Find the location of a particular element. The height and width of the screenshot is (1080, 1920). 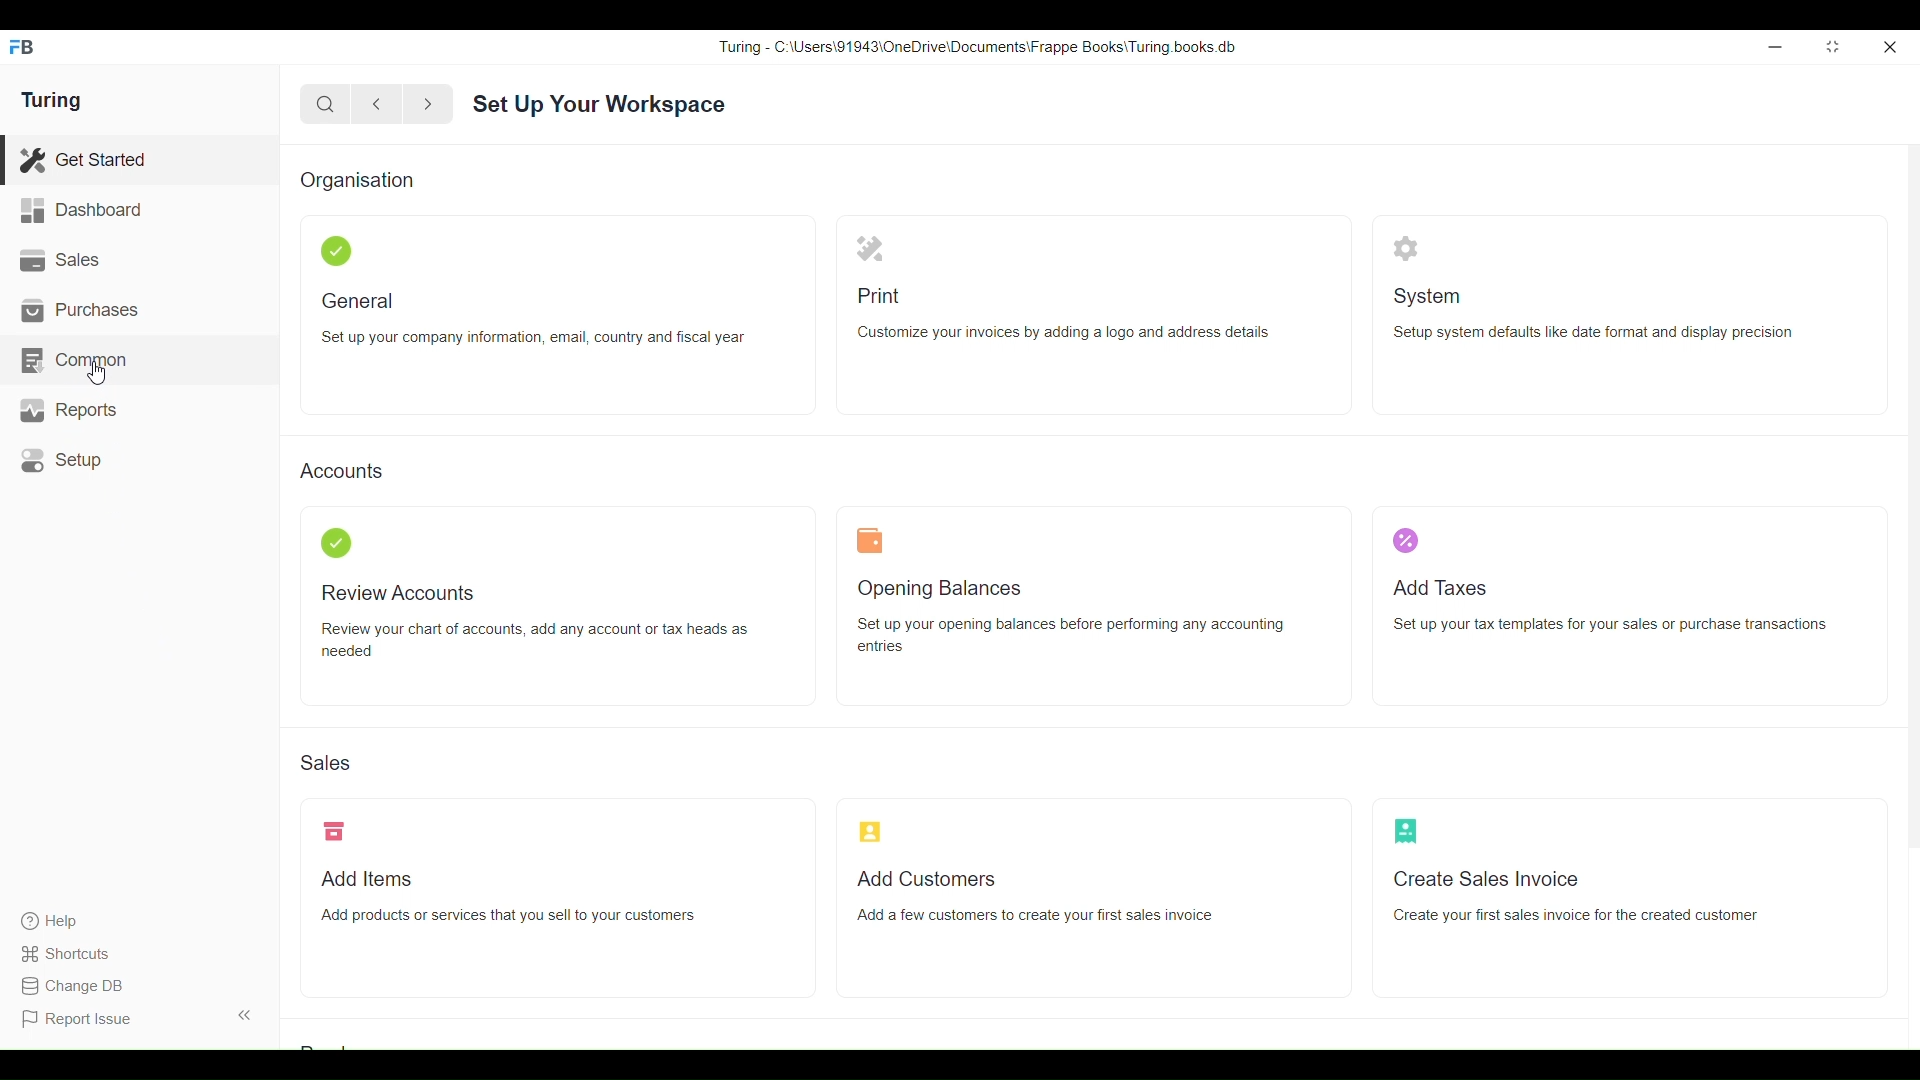

Dashboard is located at coordinates (139, 210).